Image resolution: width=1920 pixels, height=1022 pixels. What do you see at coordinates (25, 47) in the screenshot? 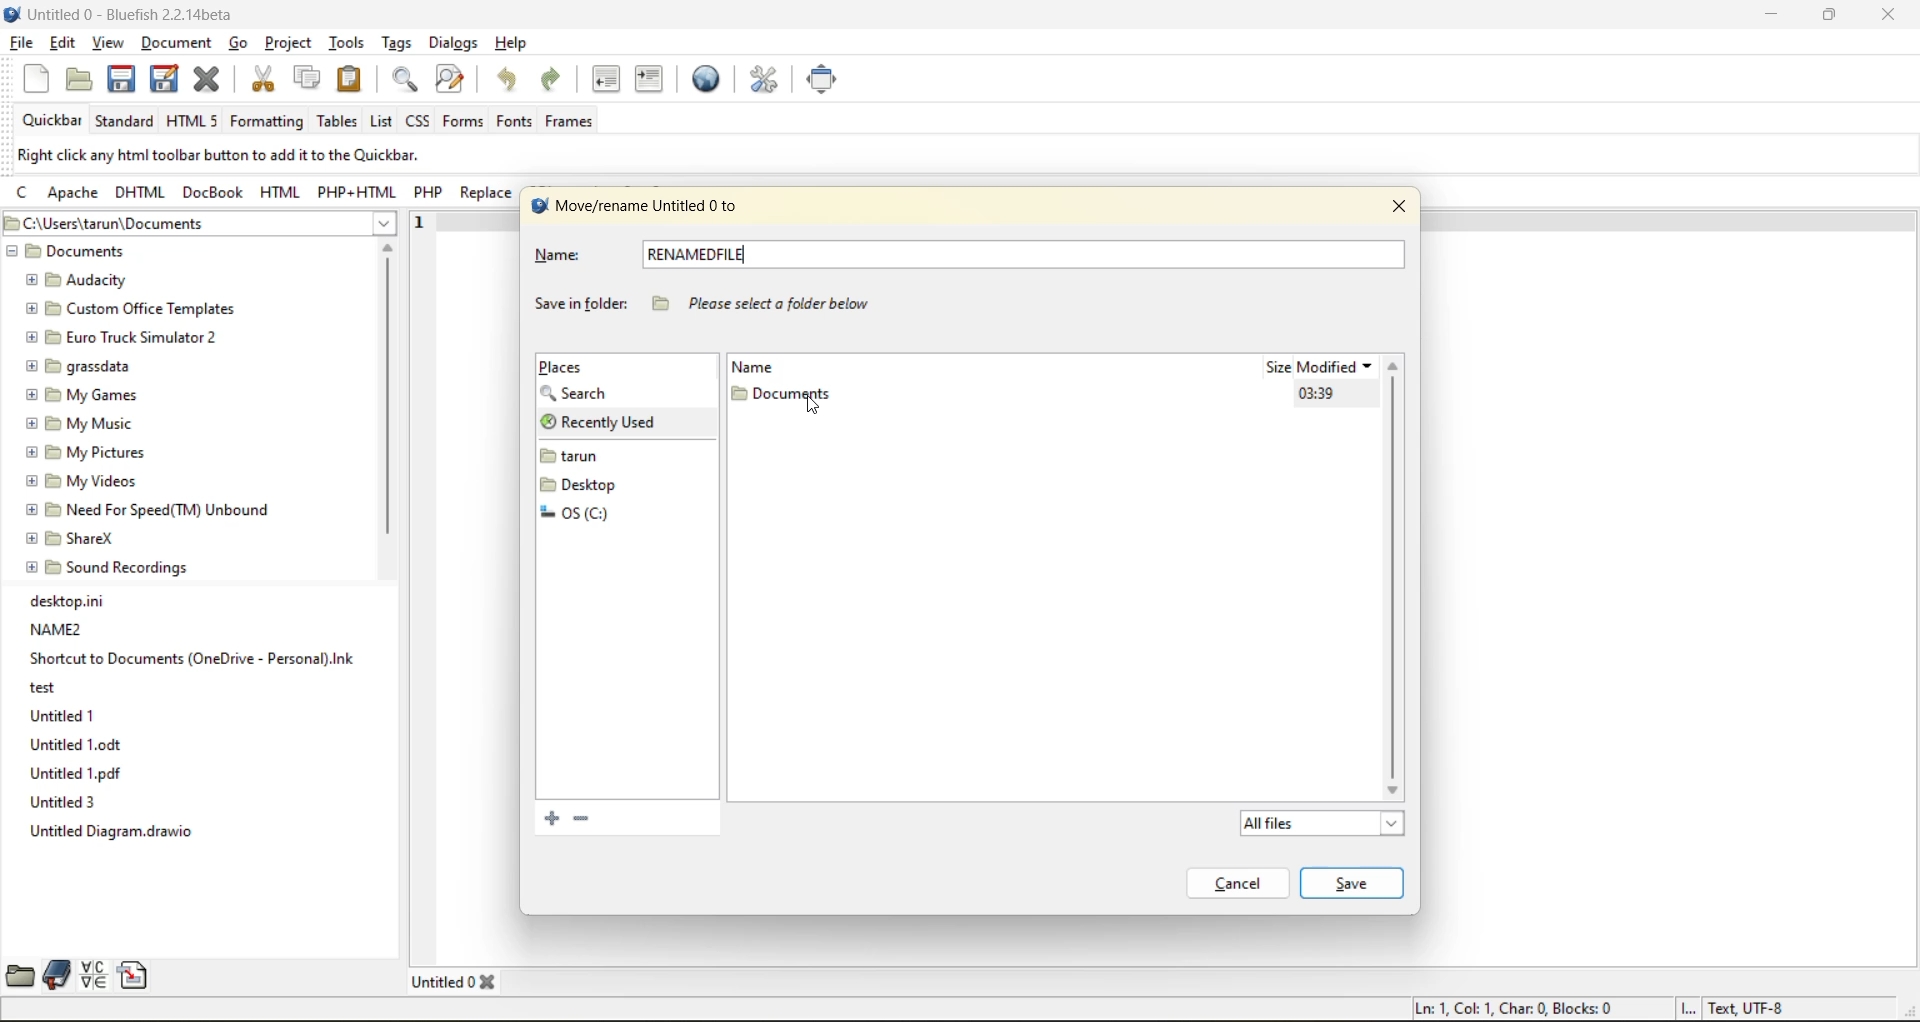
I see `file` at bounding box center [25, 47].